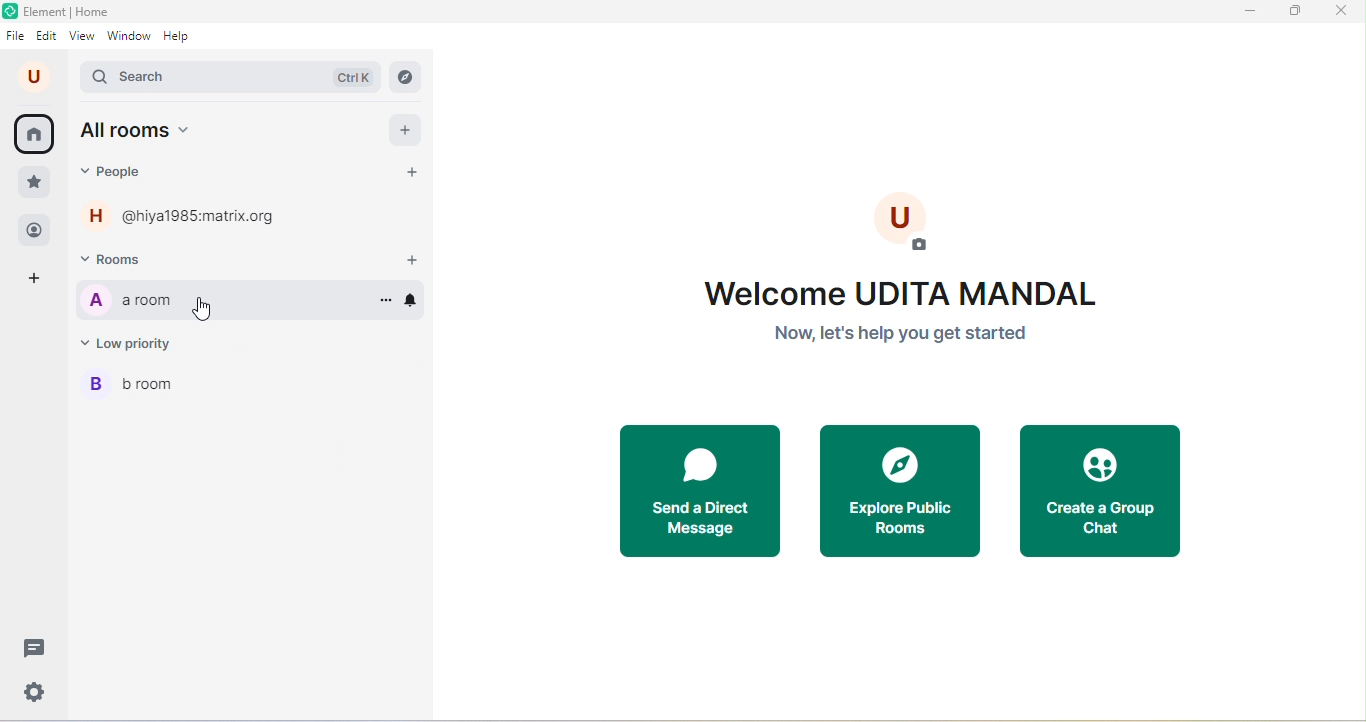 The image size is (1366, 722). I want to click on notifications toggle, so click(413, 299).